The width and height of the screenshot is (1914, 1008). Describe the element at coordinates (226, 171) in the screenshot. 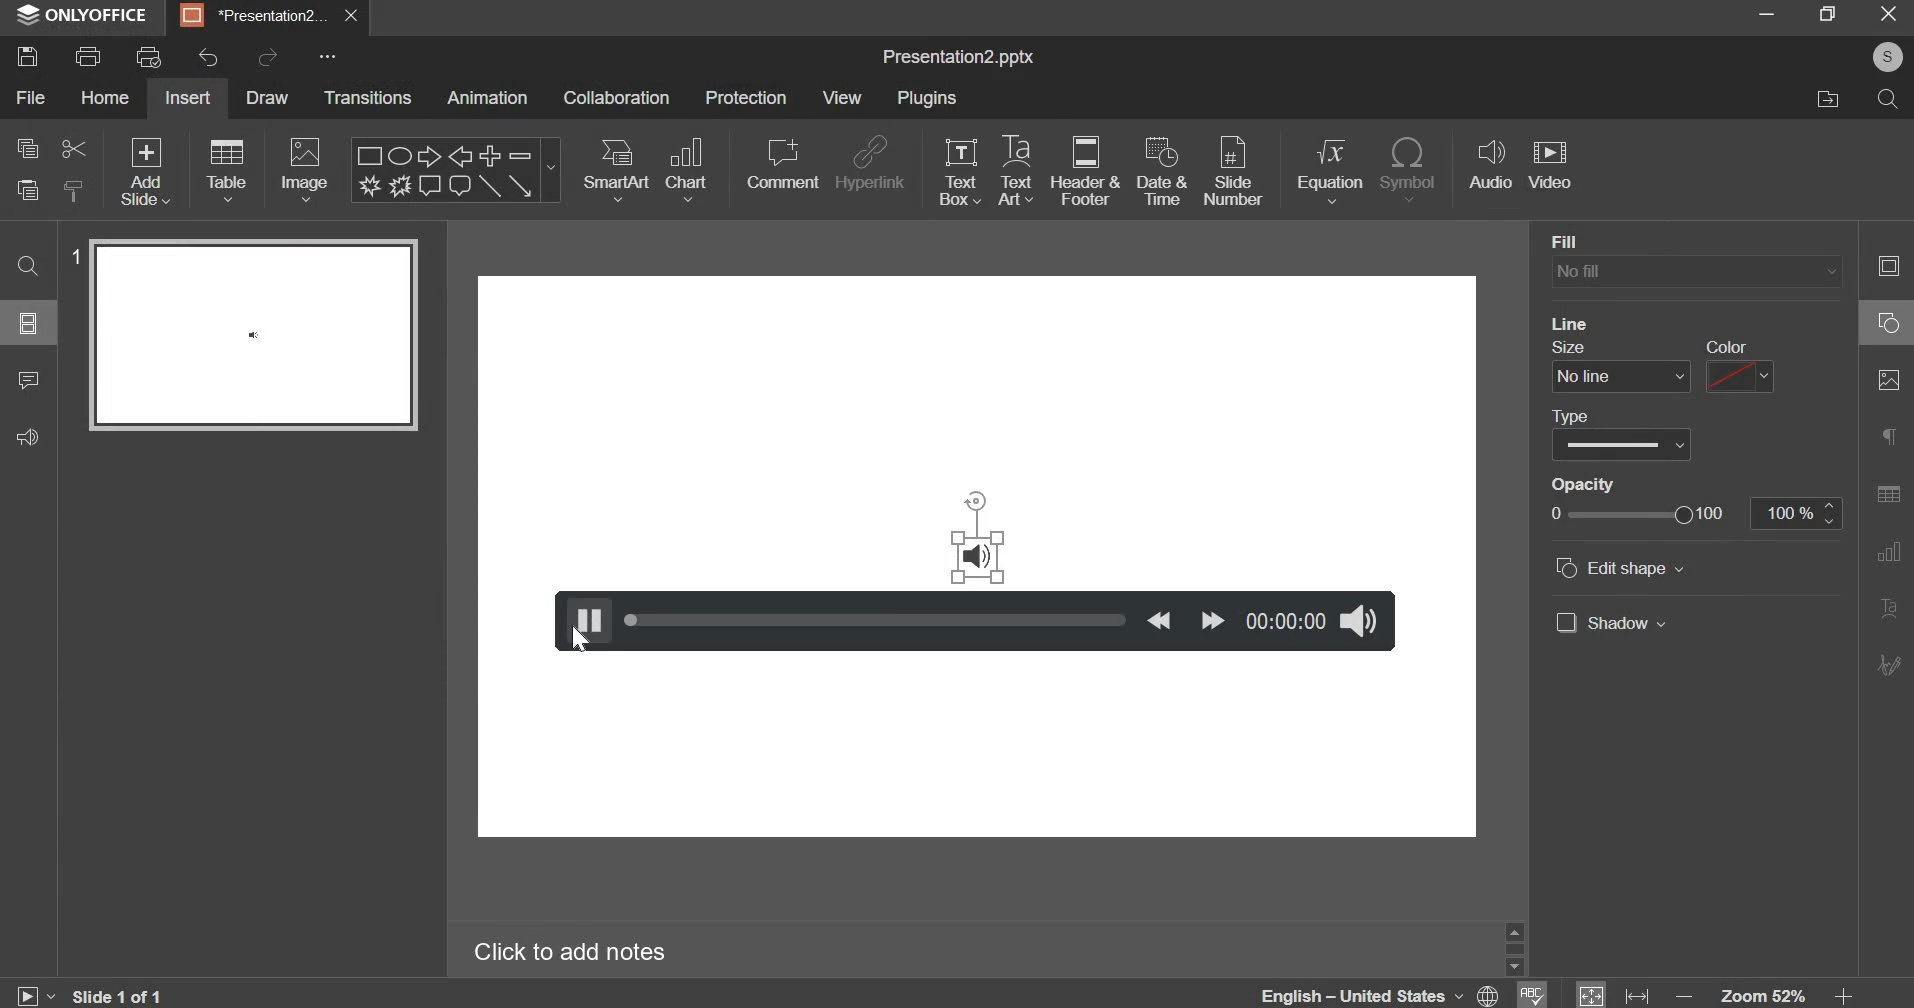

I see `table` at that location.